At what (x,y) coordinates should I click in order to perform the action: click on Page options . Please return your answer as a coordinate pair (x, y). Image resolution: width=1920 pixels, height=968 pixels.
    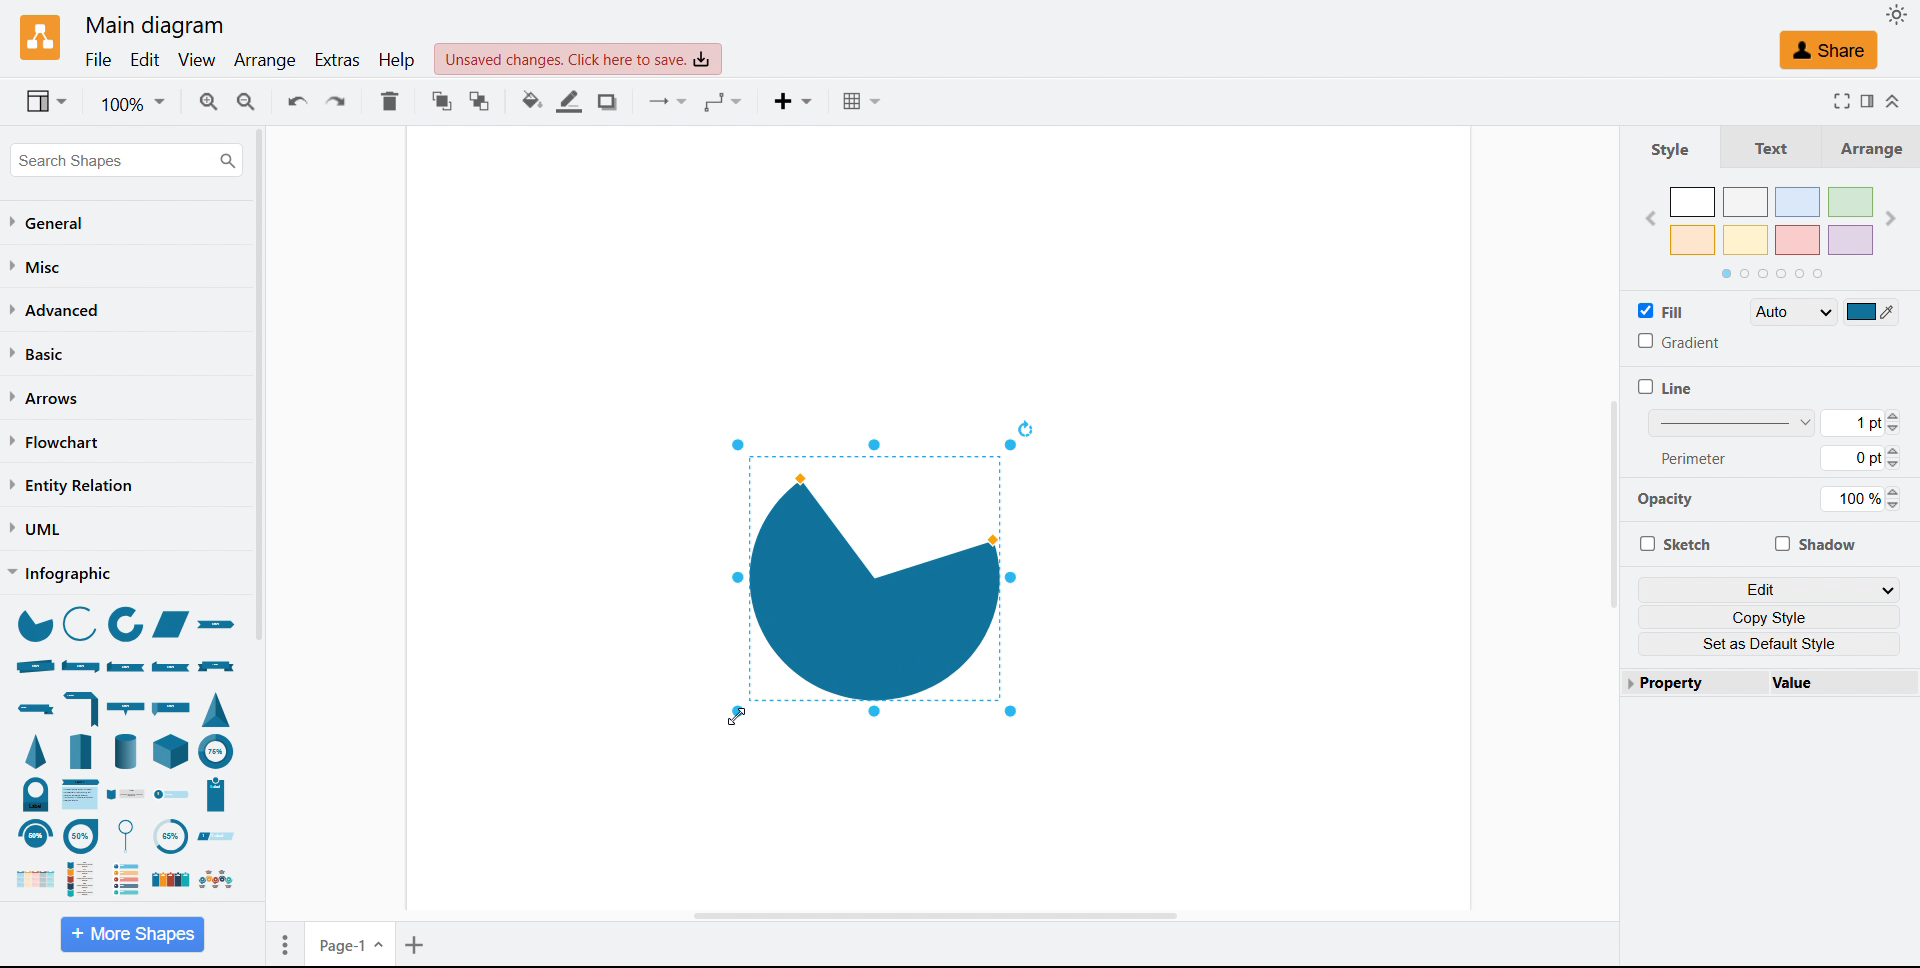
    Looking at the image, I should click on (285, 945).